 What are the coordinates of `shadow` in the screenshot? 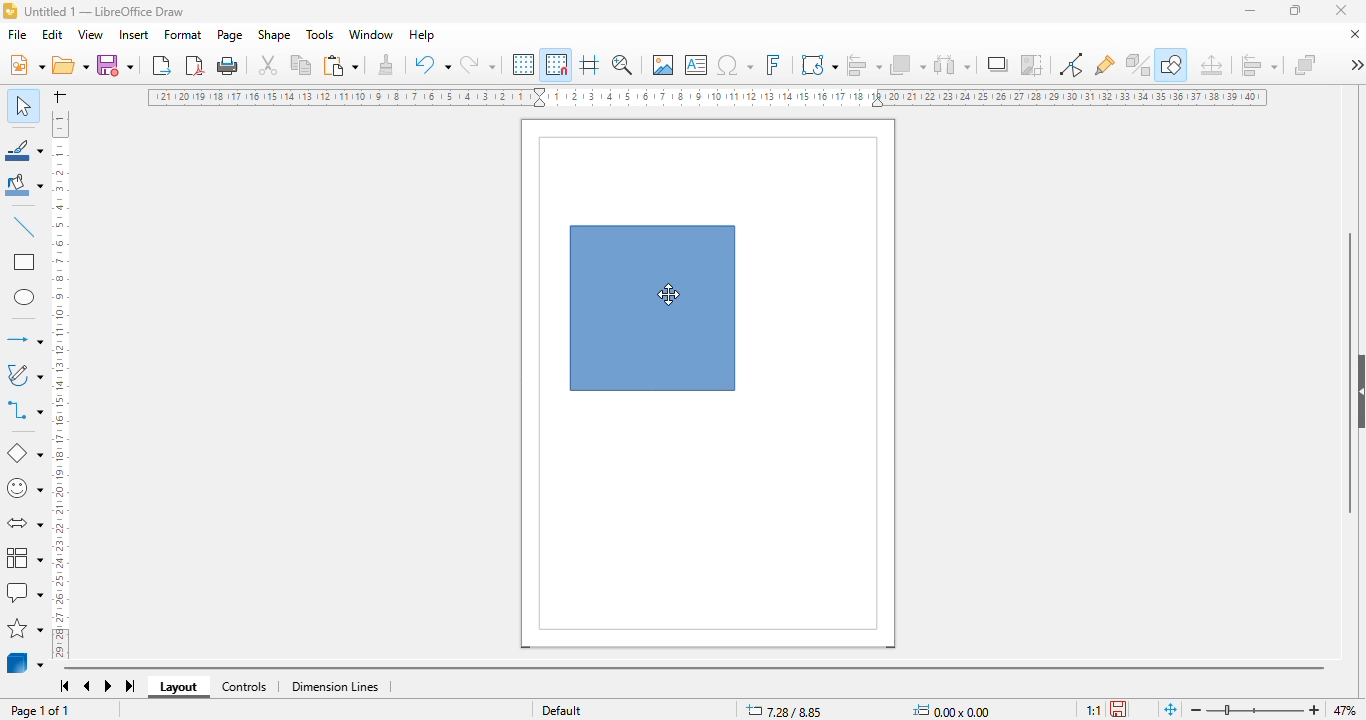 It's located at (999, 64).